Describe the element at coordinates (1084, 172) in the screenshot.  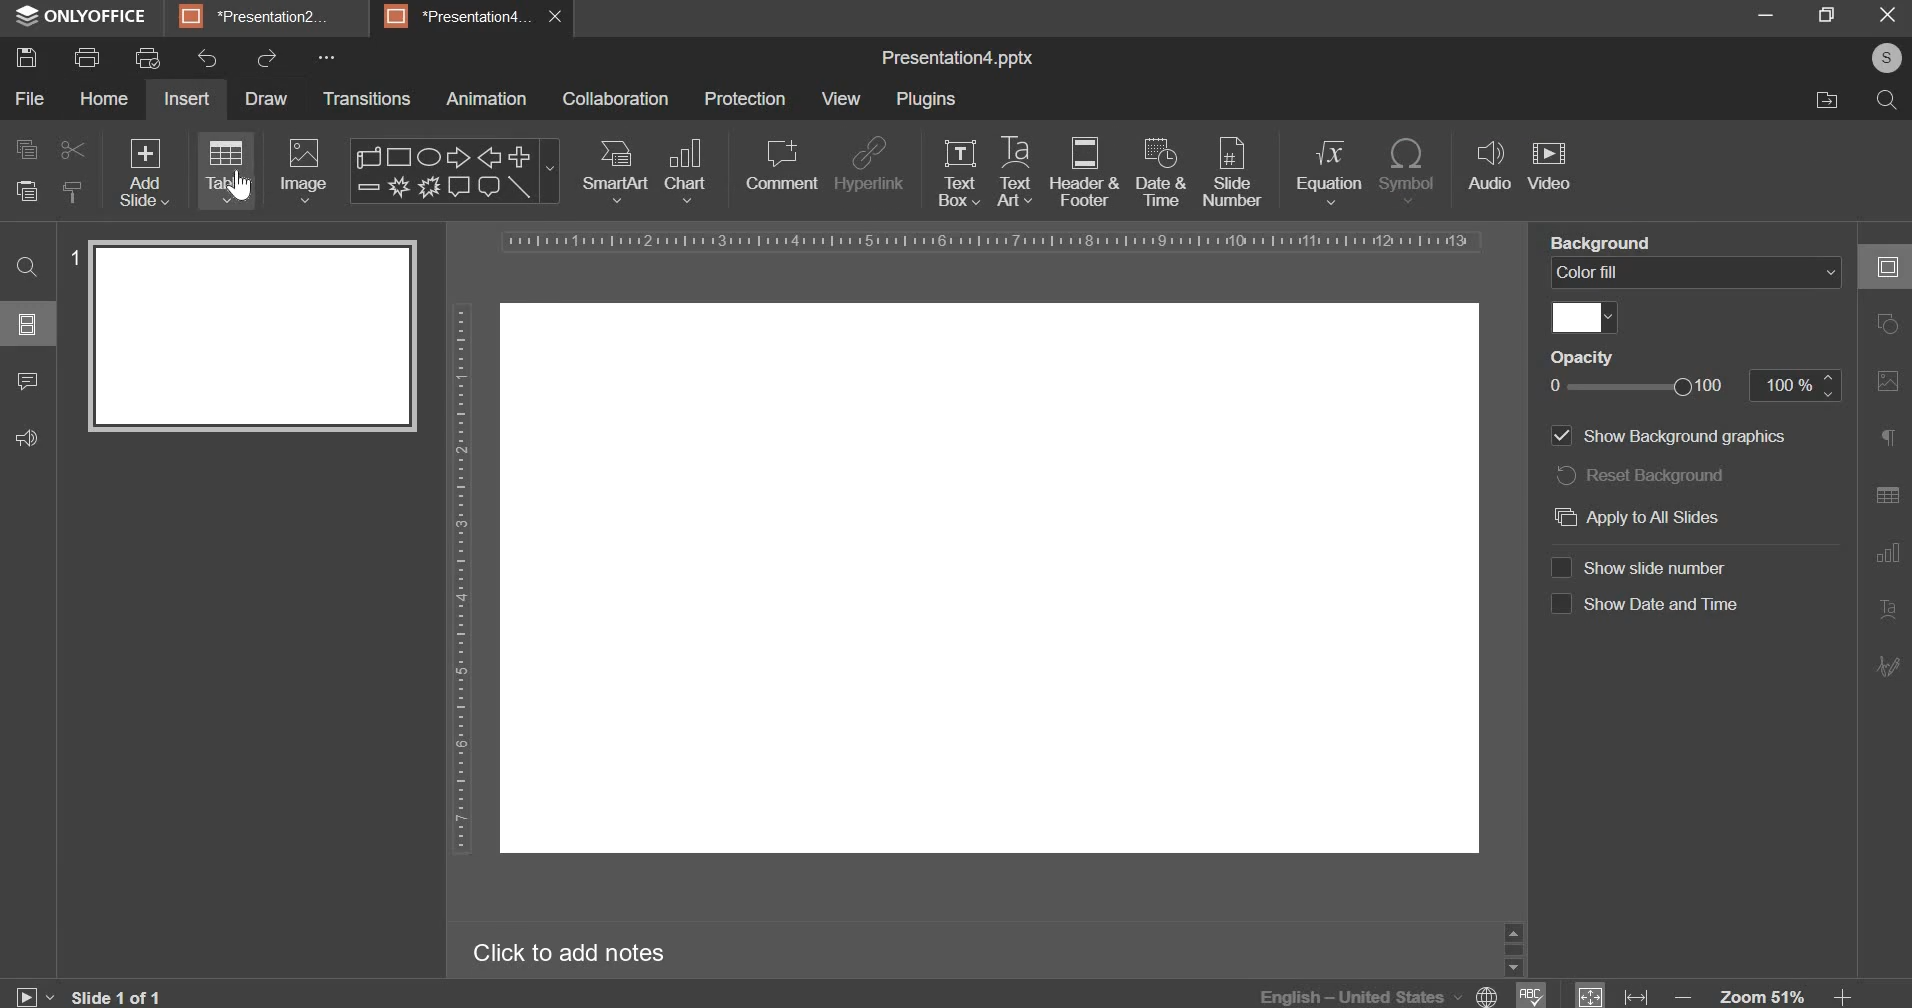
I see `header & footer` at that location.